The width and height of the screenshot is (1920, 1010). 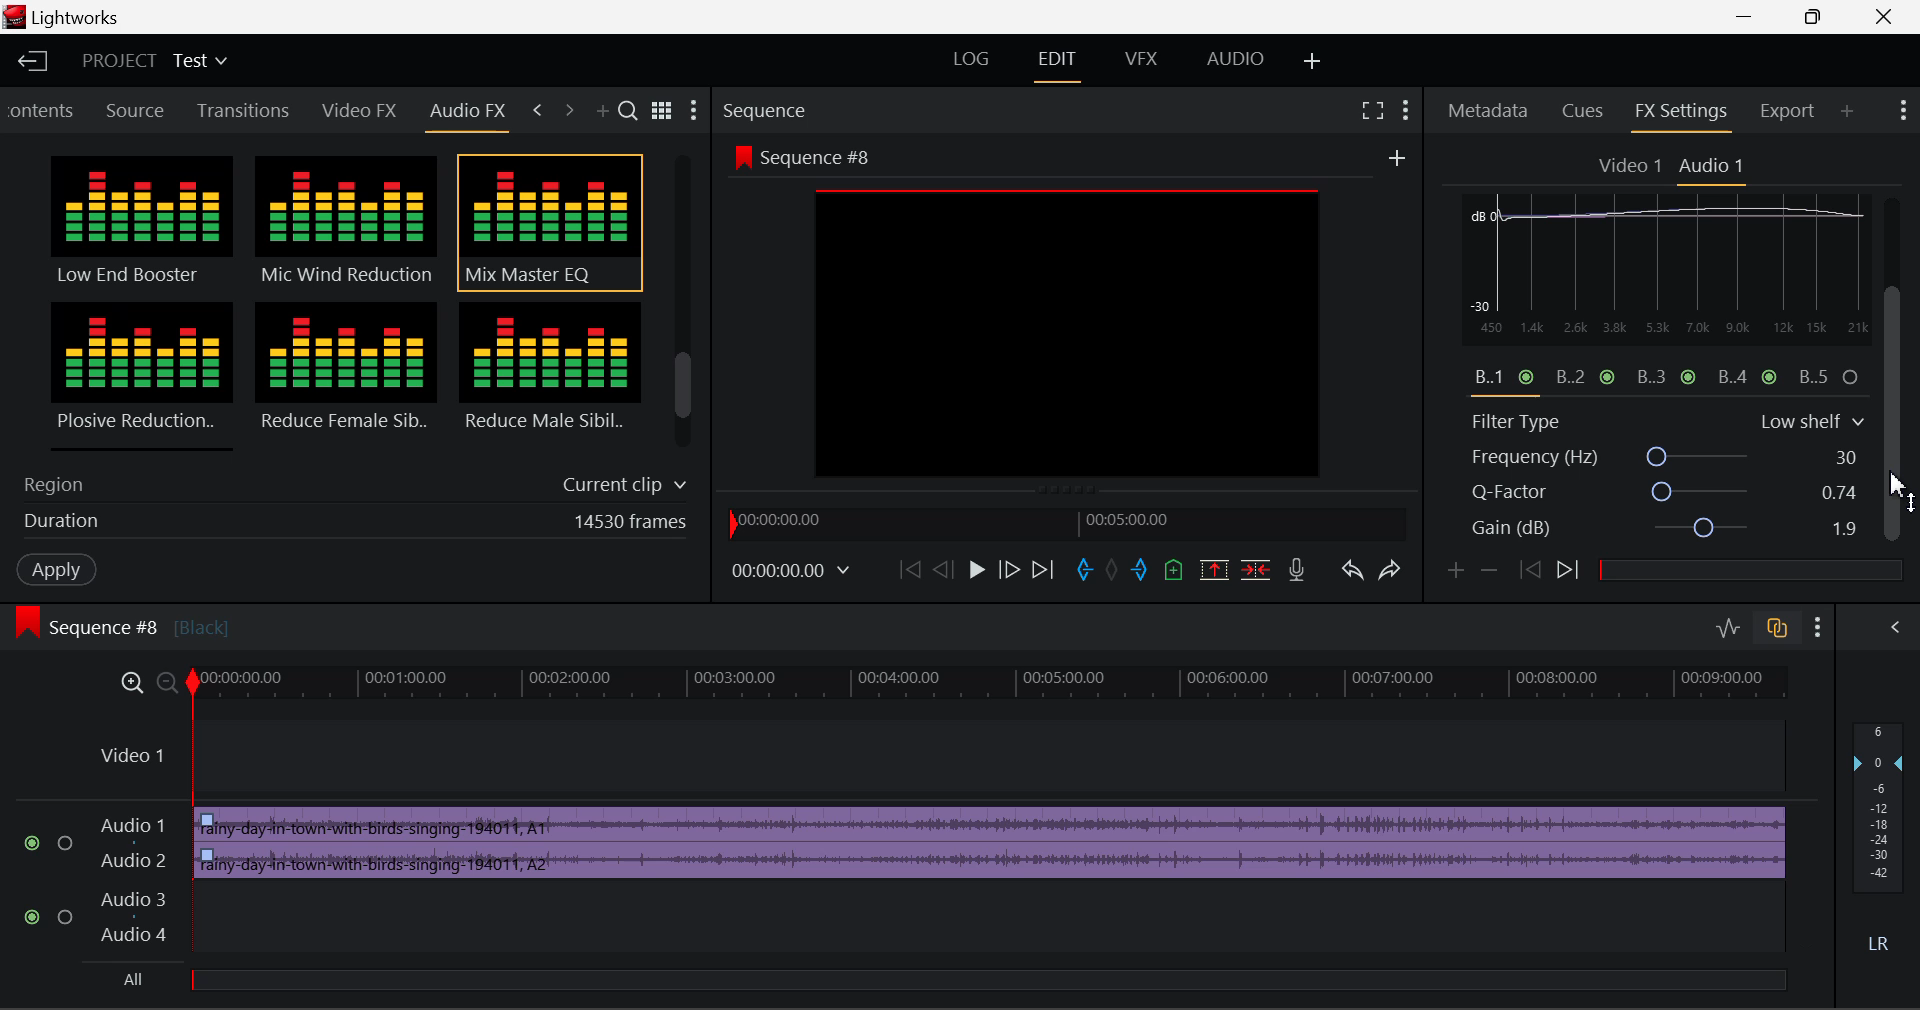 I want to click on Contents, so click(x=43, y=108).